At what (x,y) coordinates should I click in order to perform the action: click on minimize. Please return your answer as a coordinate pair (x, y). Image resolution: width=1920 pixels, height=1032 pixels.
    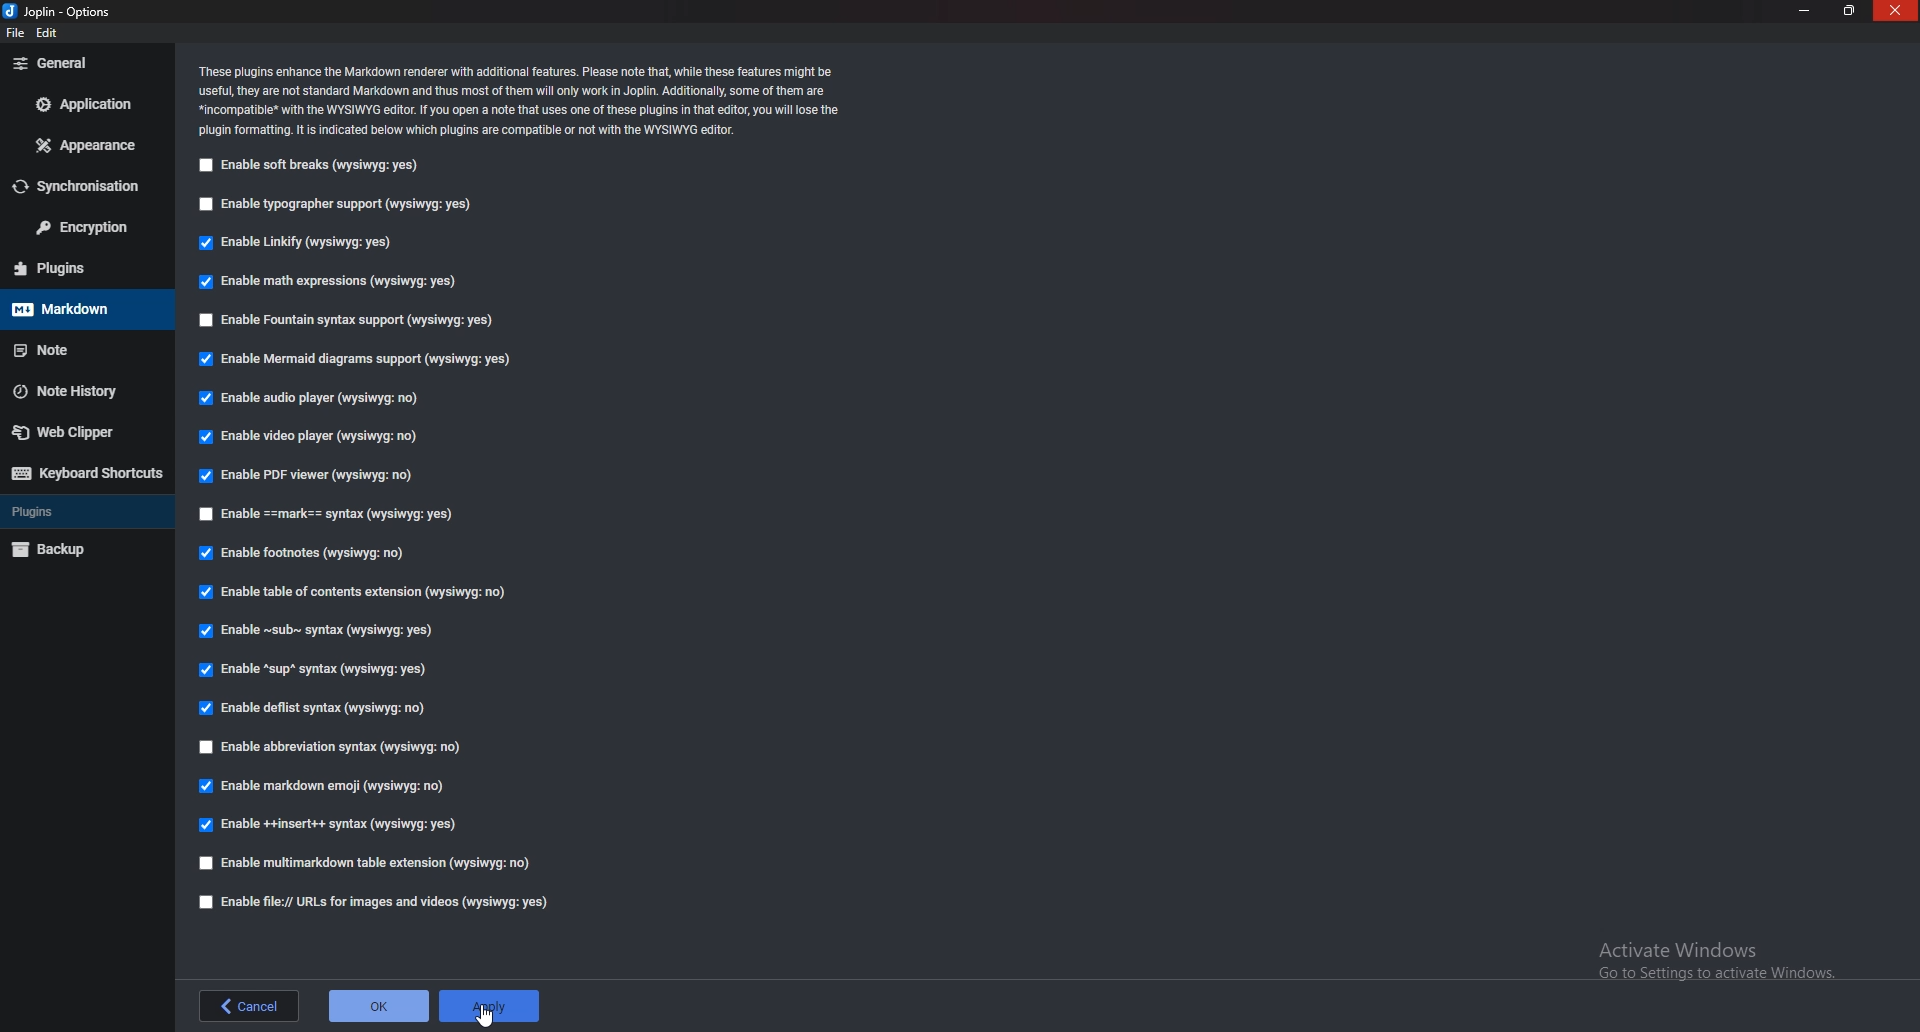
    Looking at the image, I should click on (1808, 11).